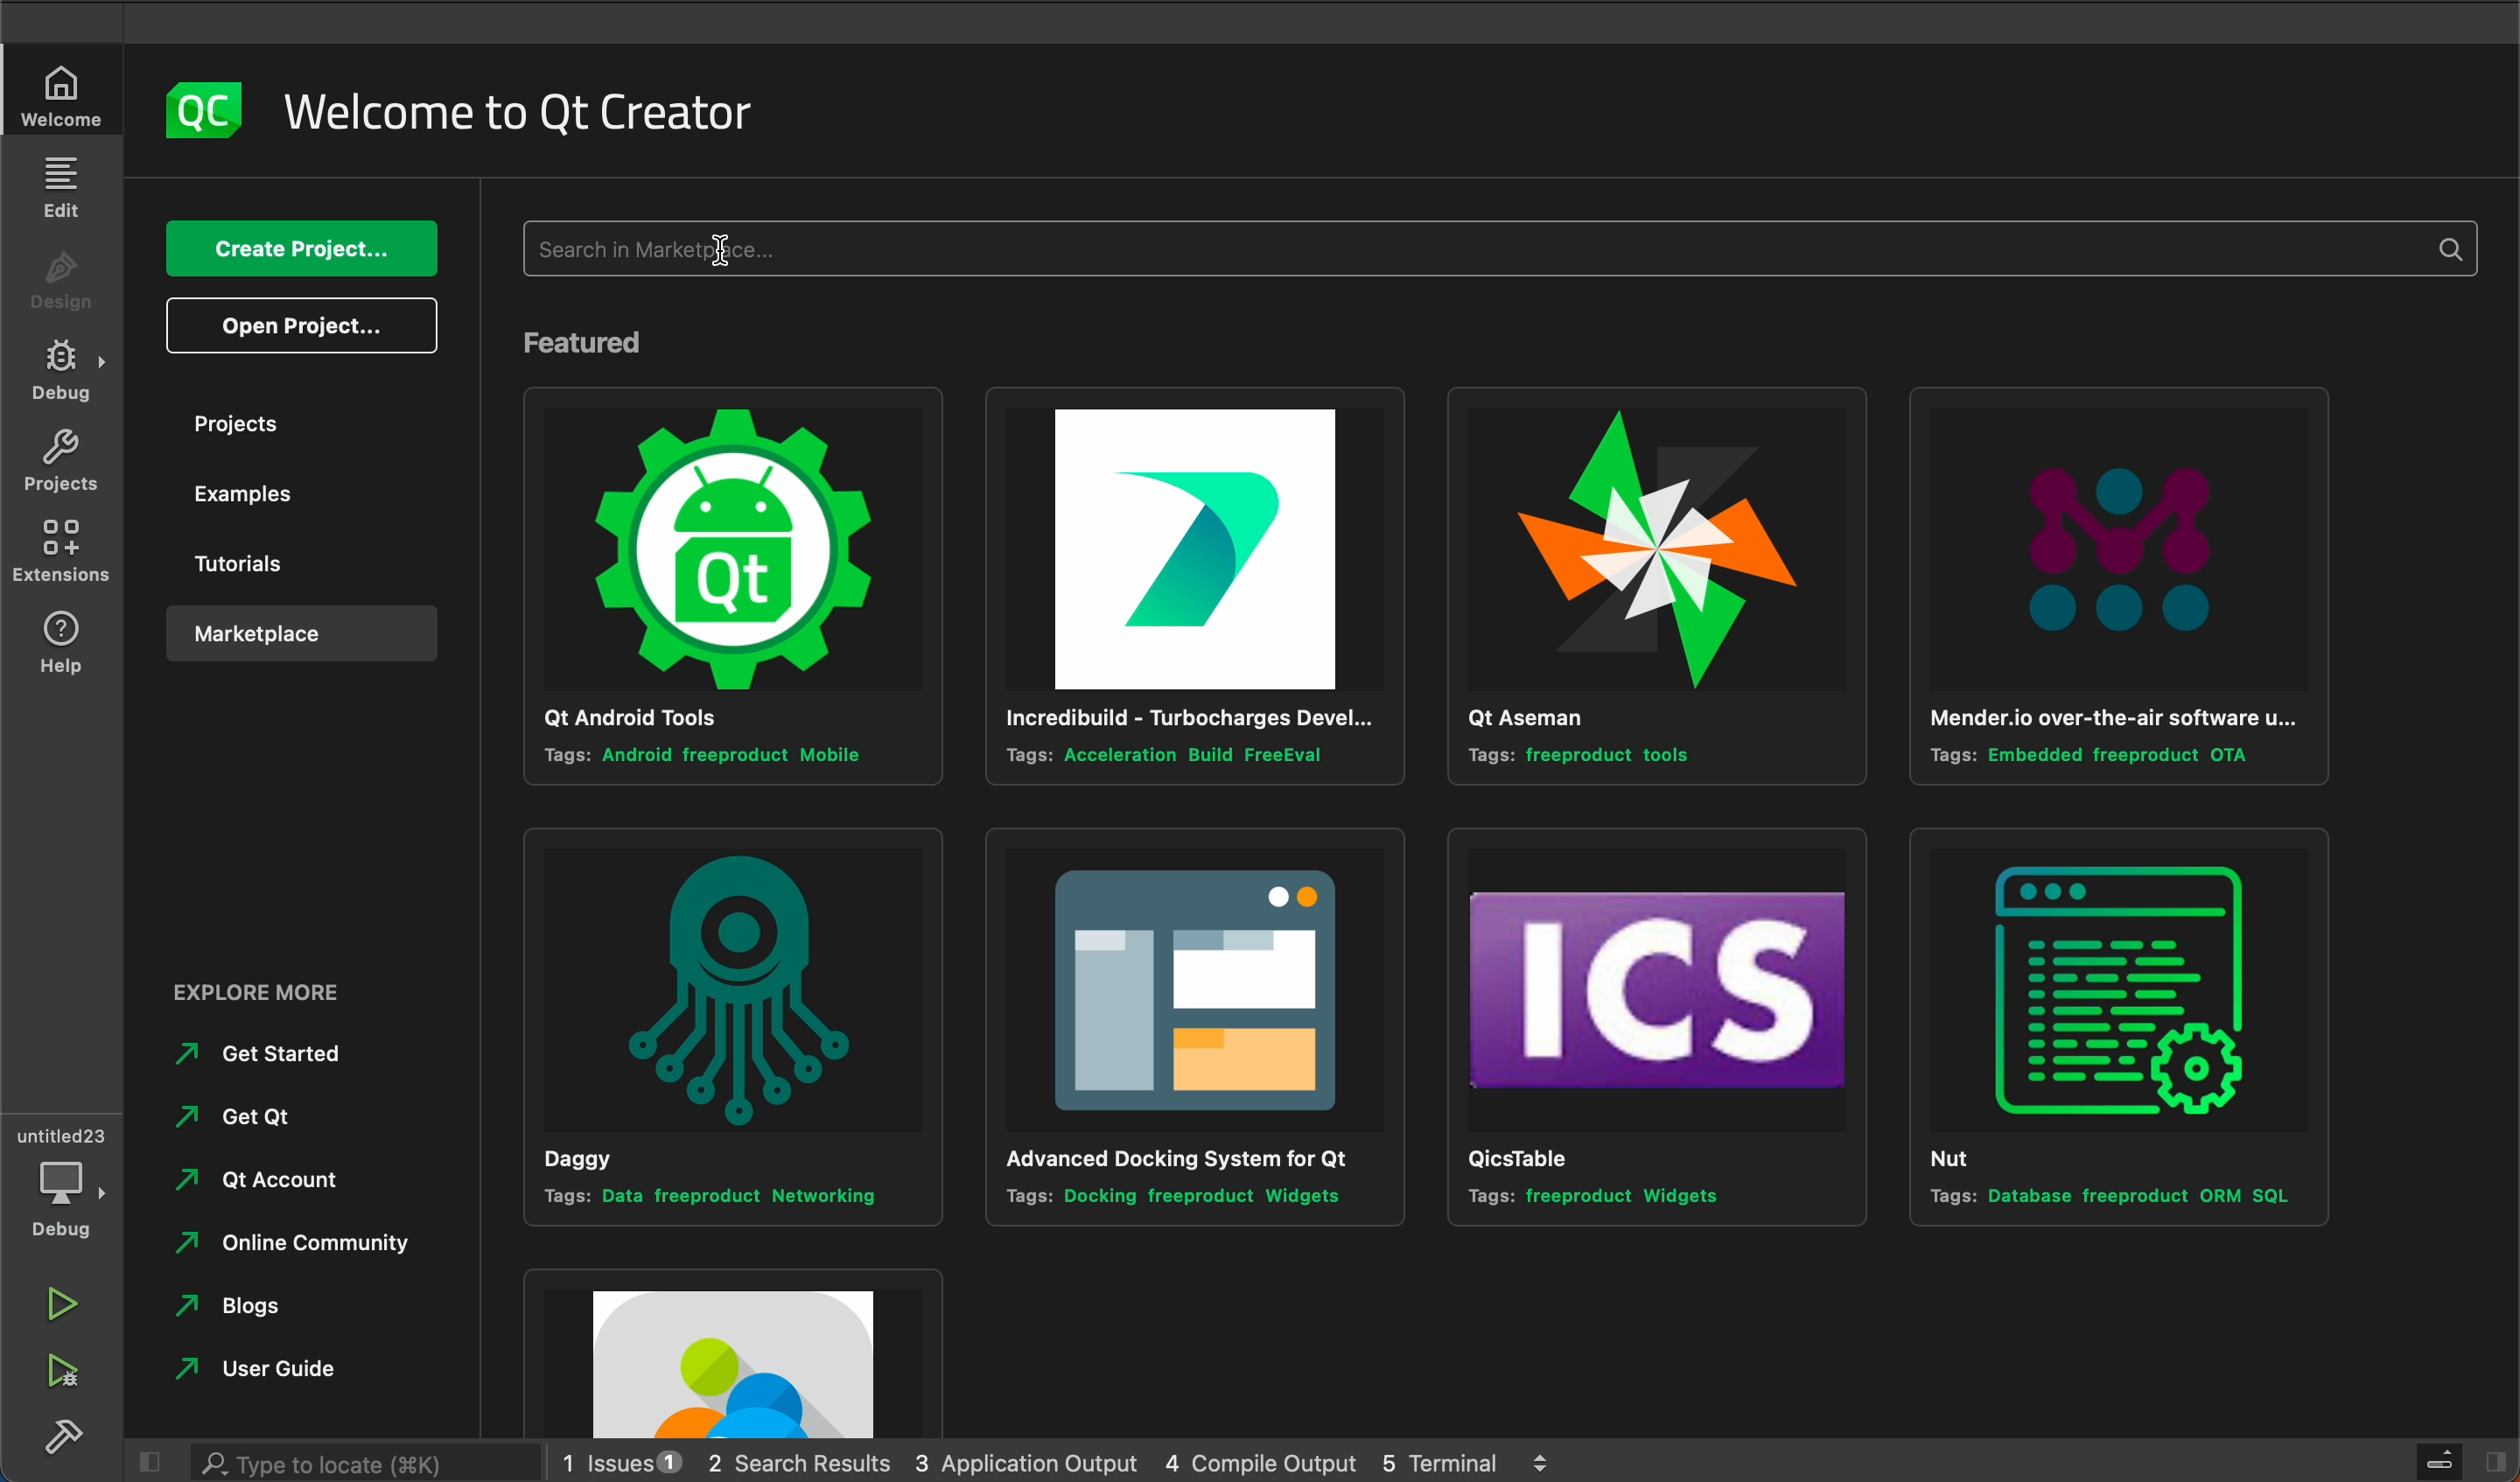 The height and width of the screenshot is (1482, 2520). Describe the element at coordinates (64, 187) in the screenshot. I see `edit` at that location.